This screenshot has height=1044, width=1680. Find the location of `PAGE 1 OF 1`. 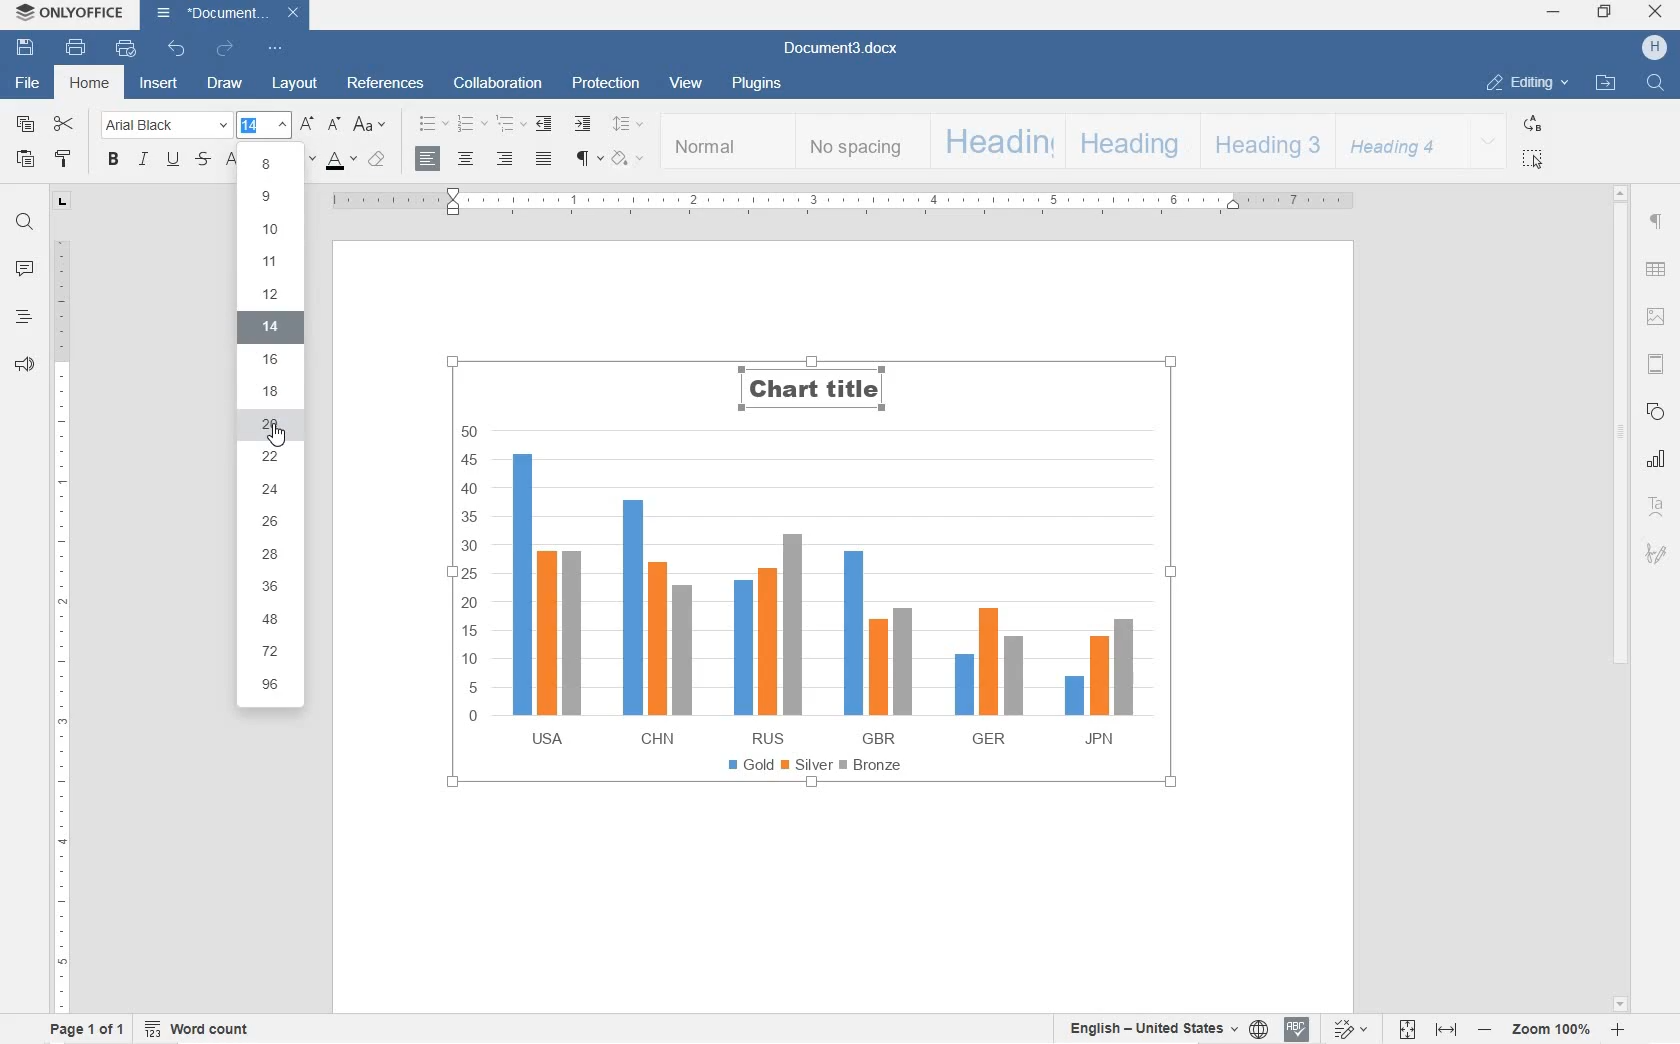

PAGE 1 OF 1 is located at coordinates (89, 1030).